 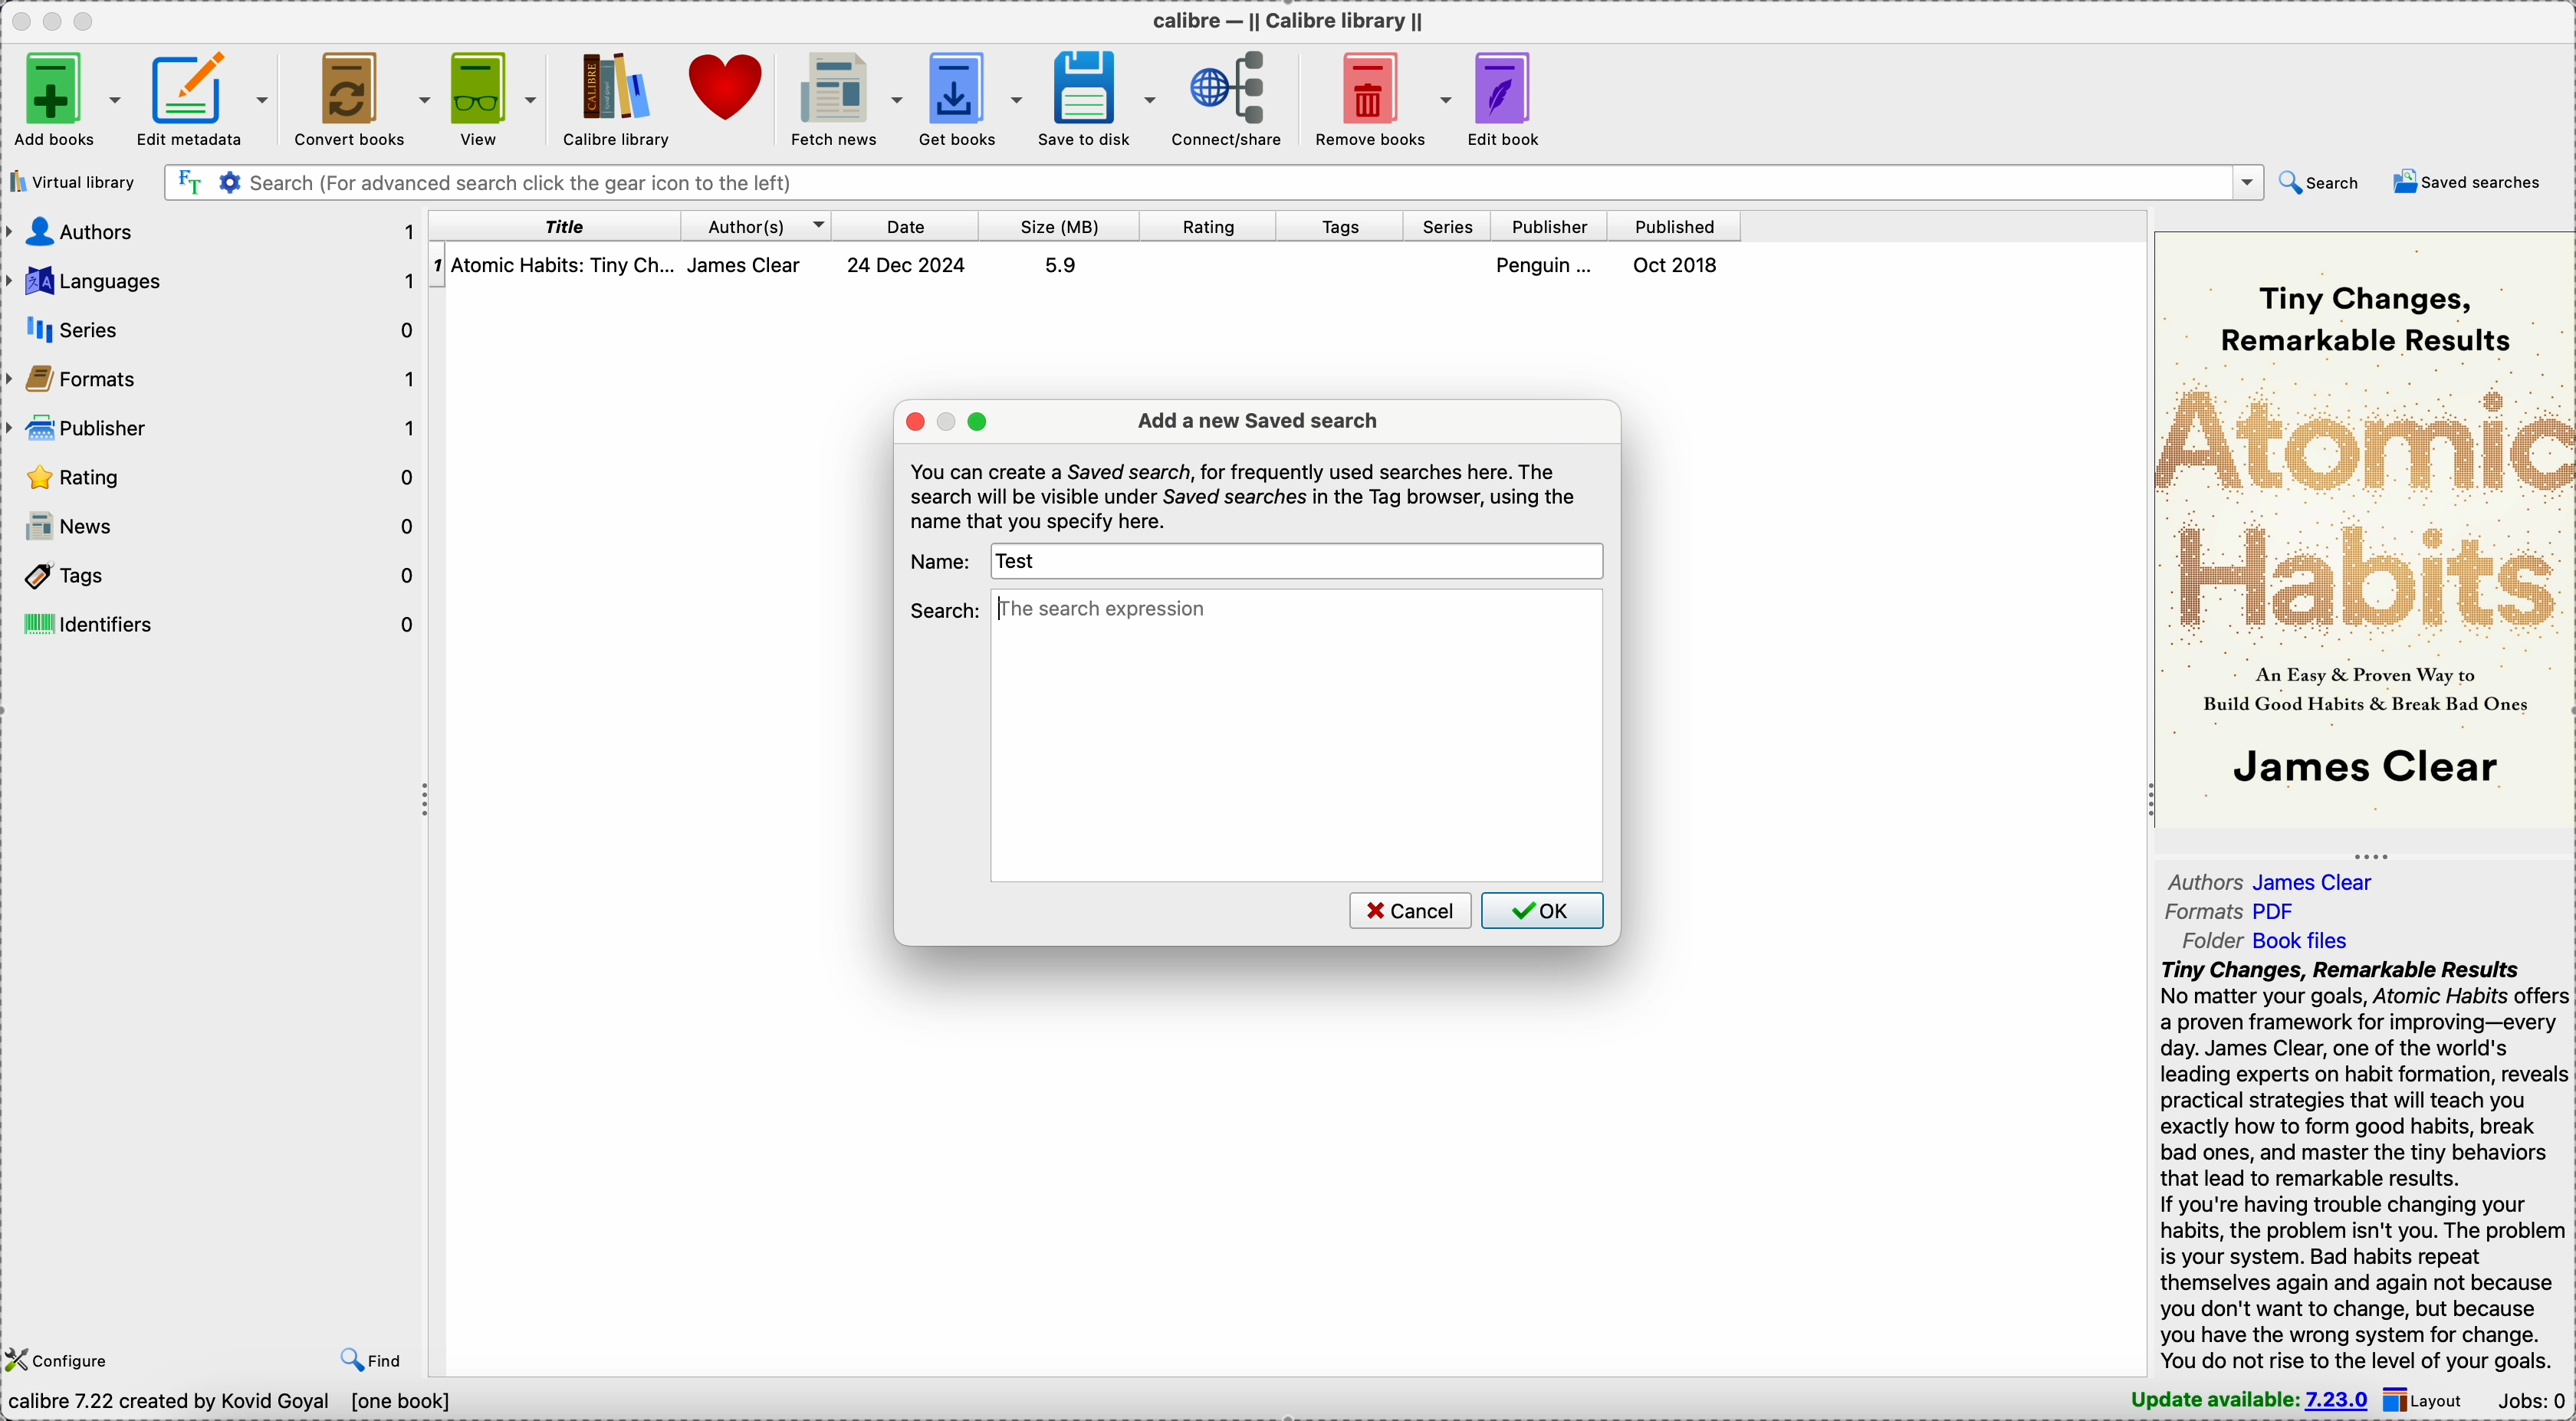 I want to click on minimize, so click(x=57, y=20).